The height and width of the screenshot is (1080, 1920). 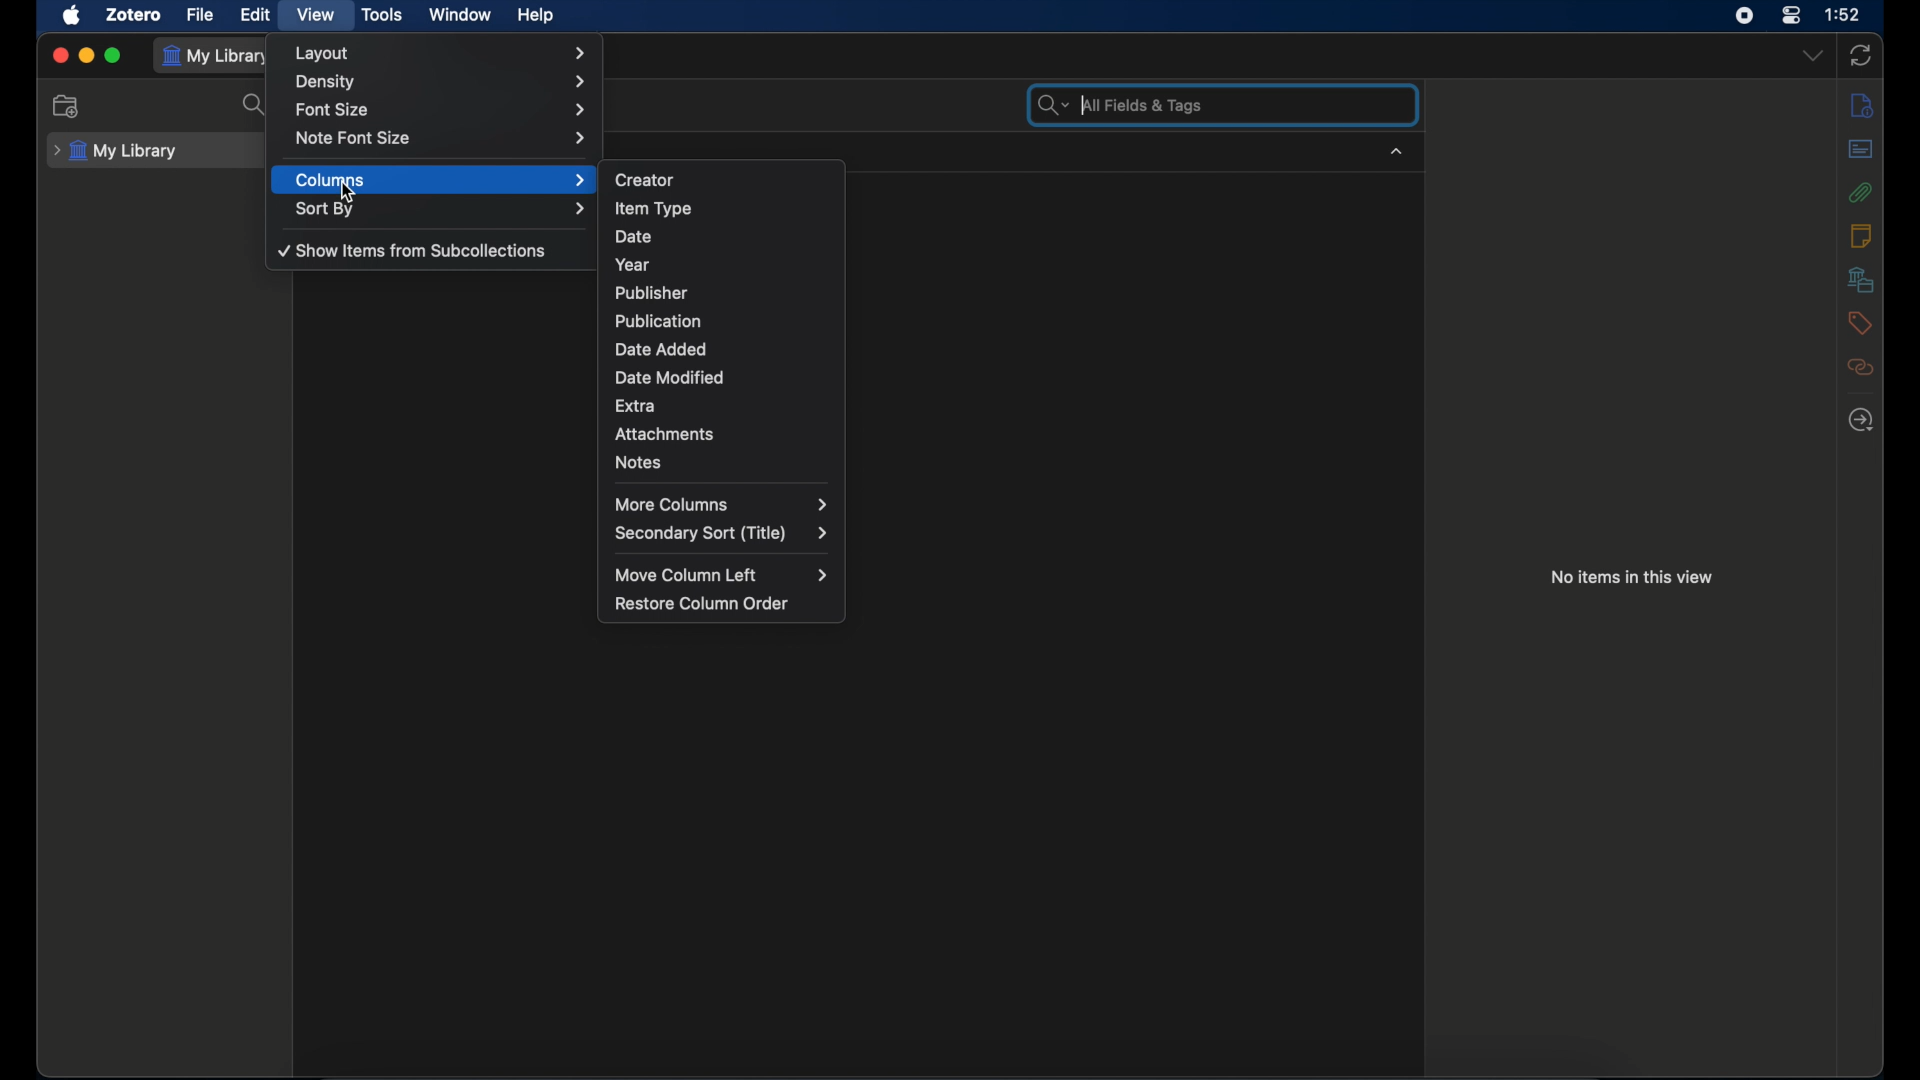 I want to click on my library, so click(x=115, y=151).